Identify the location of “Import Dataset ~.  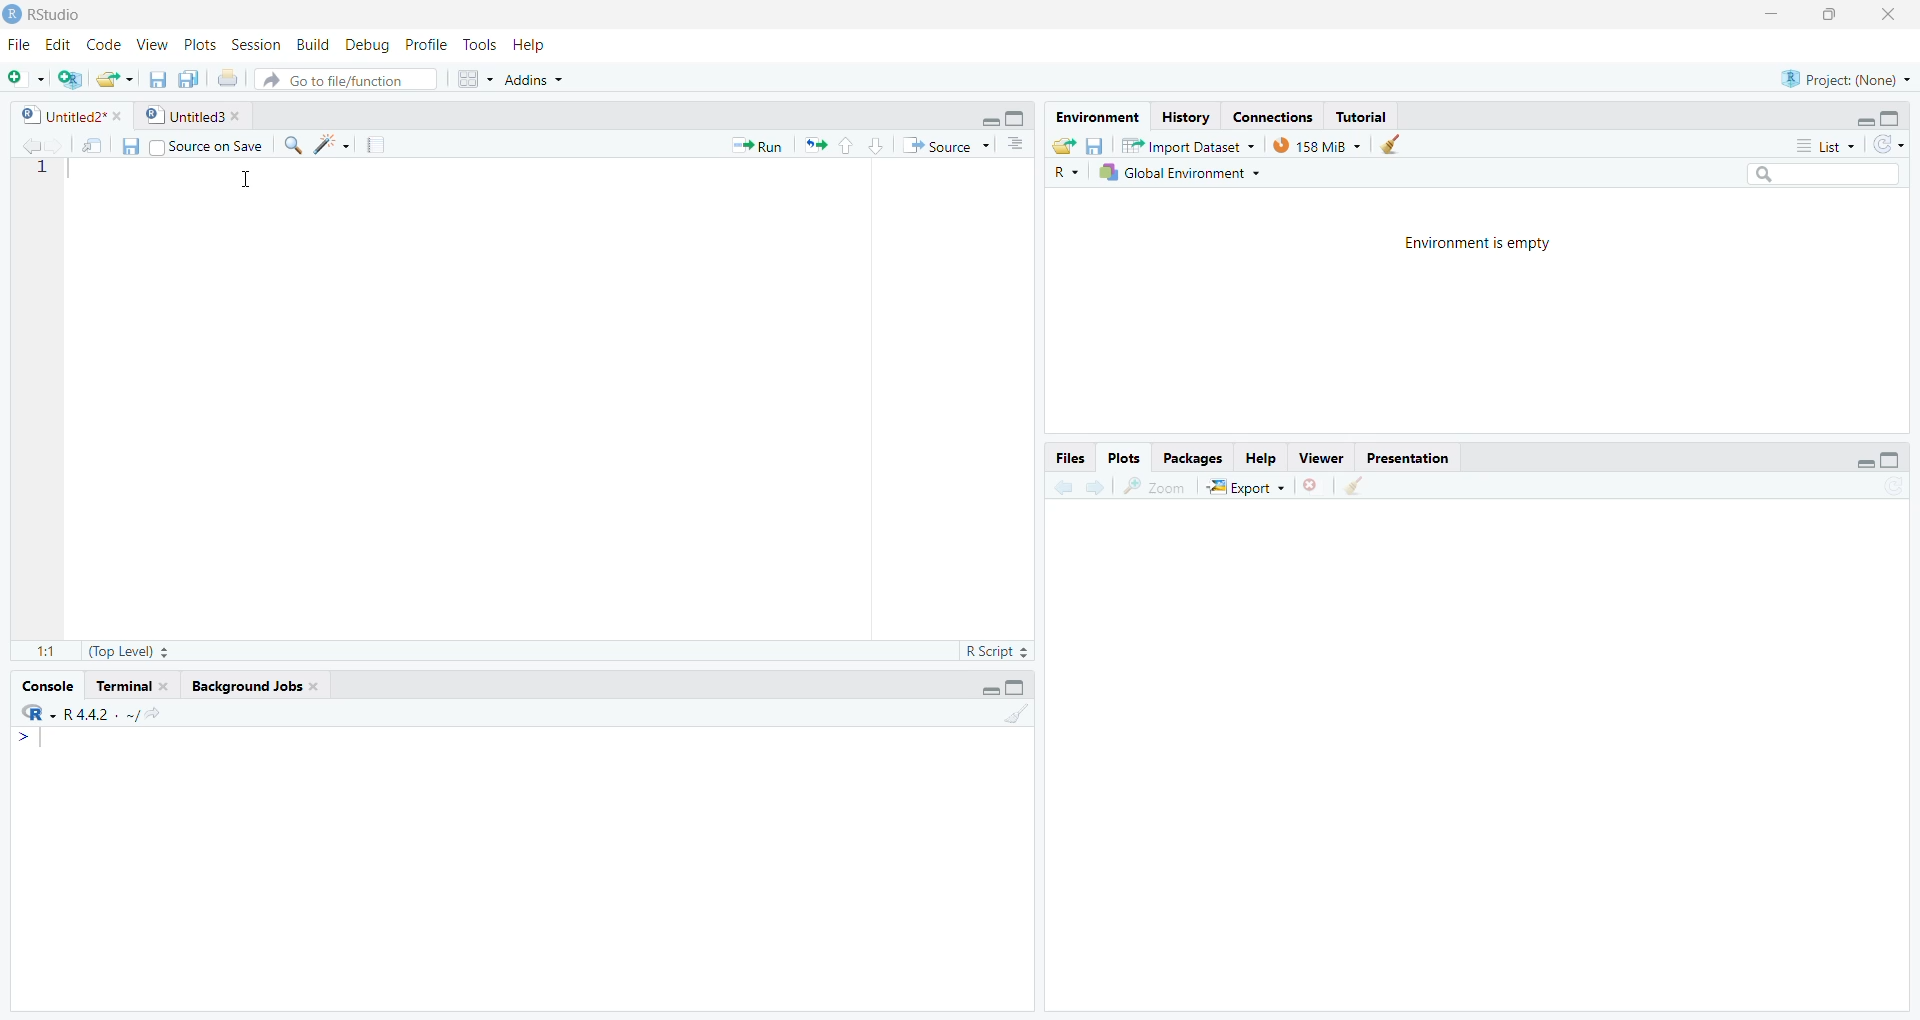
(1187, 145).